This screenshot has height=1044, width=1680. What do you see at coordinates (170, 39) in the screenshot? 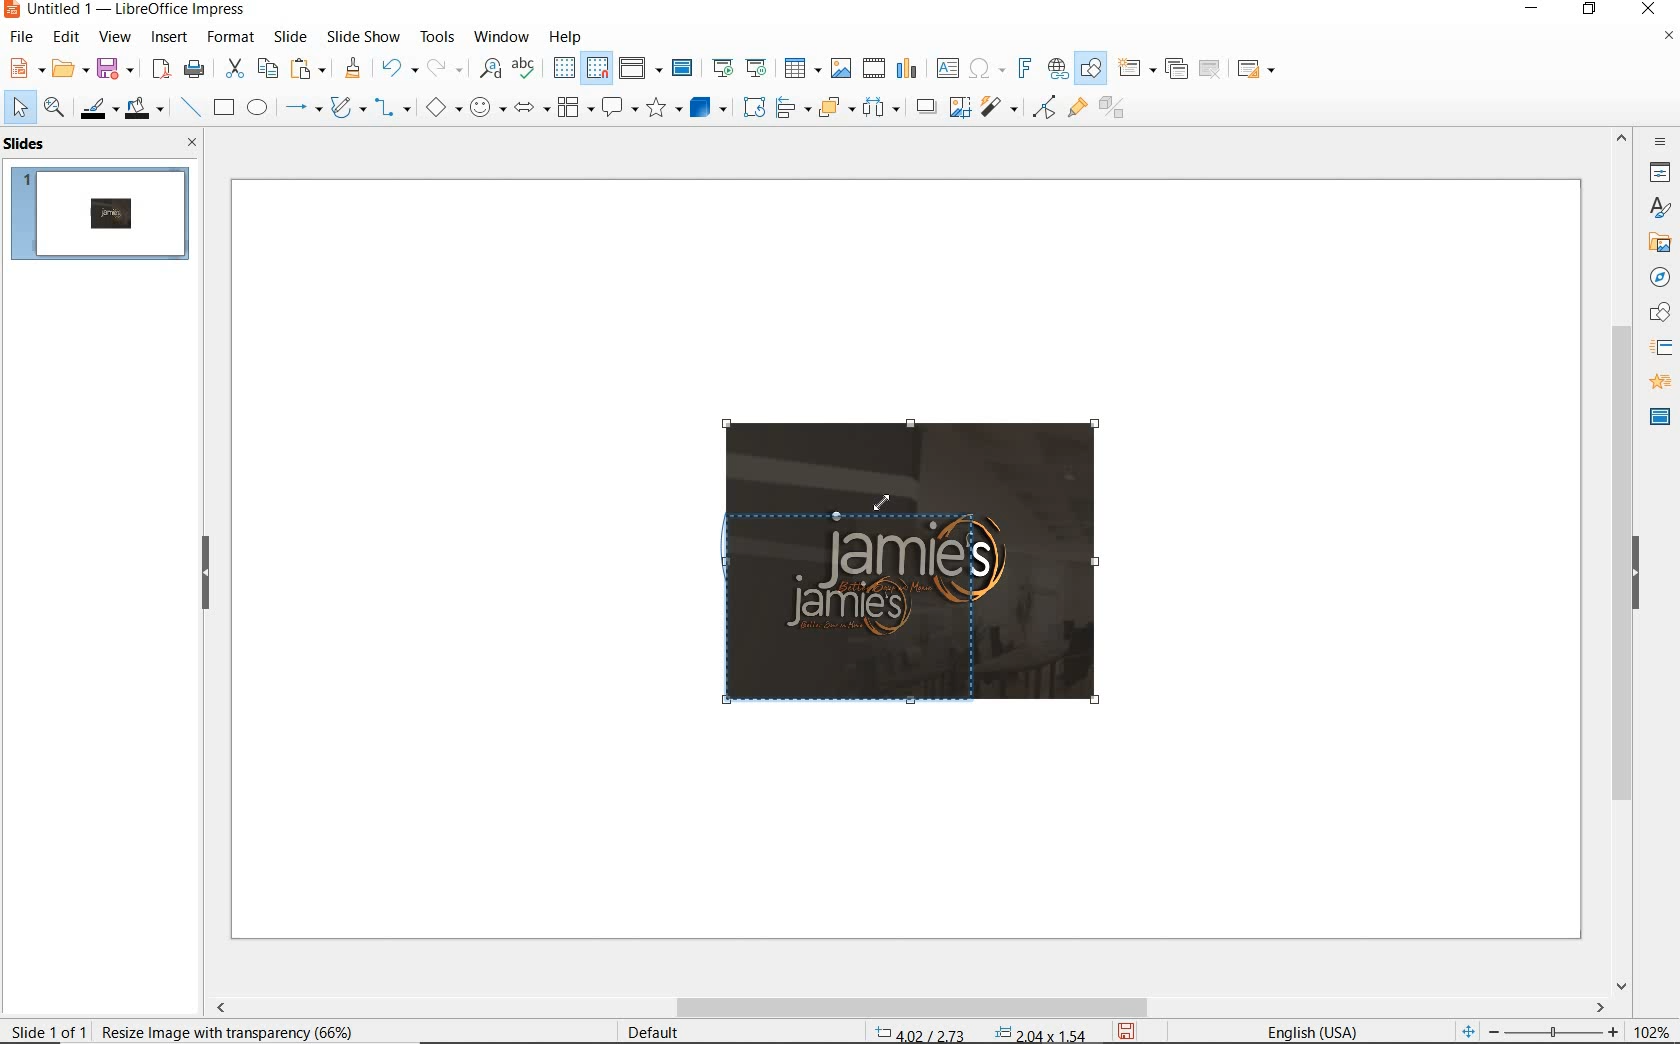
I see `insert` at bounding box center [170, 39].